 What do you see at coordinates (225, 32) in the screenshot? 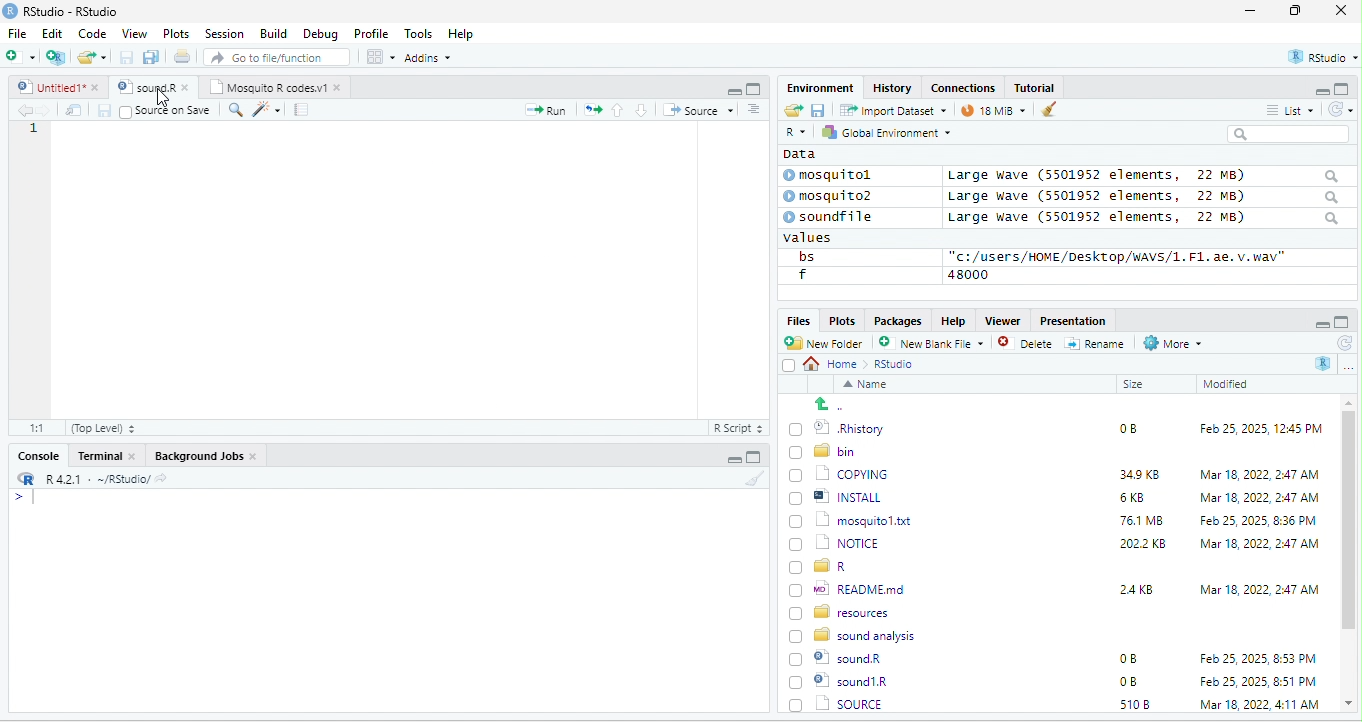
I see `Session` at bounding box center [225, 32].